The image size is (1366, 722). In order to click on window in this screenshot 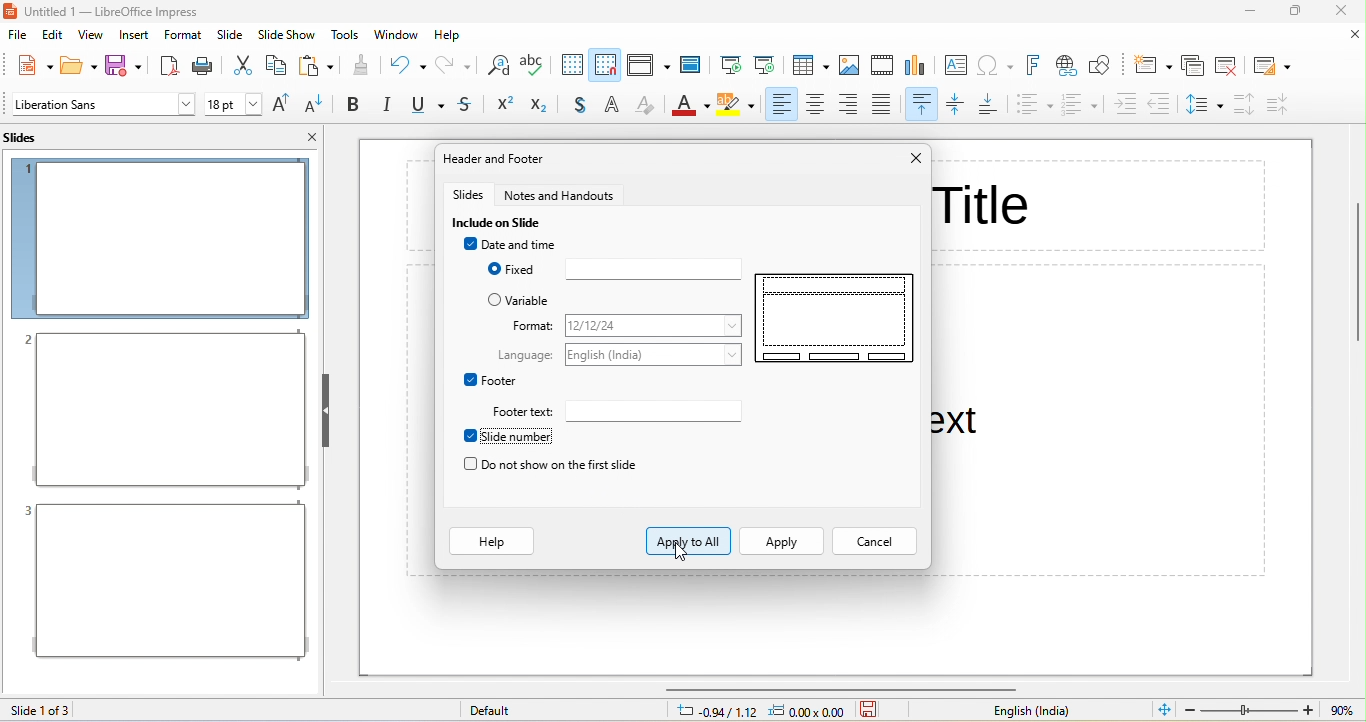, I will do `click(397, 34)`.